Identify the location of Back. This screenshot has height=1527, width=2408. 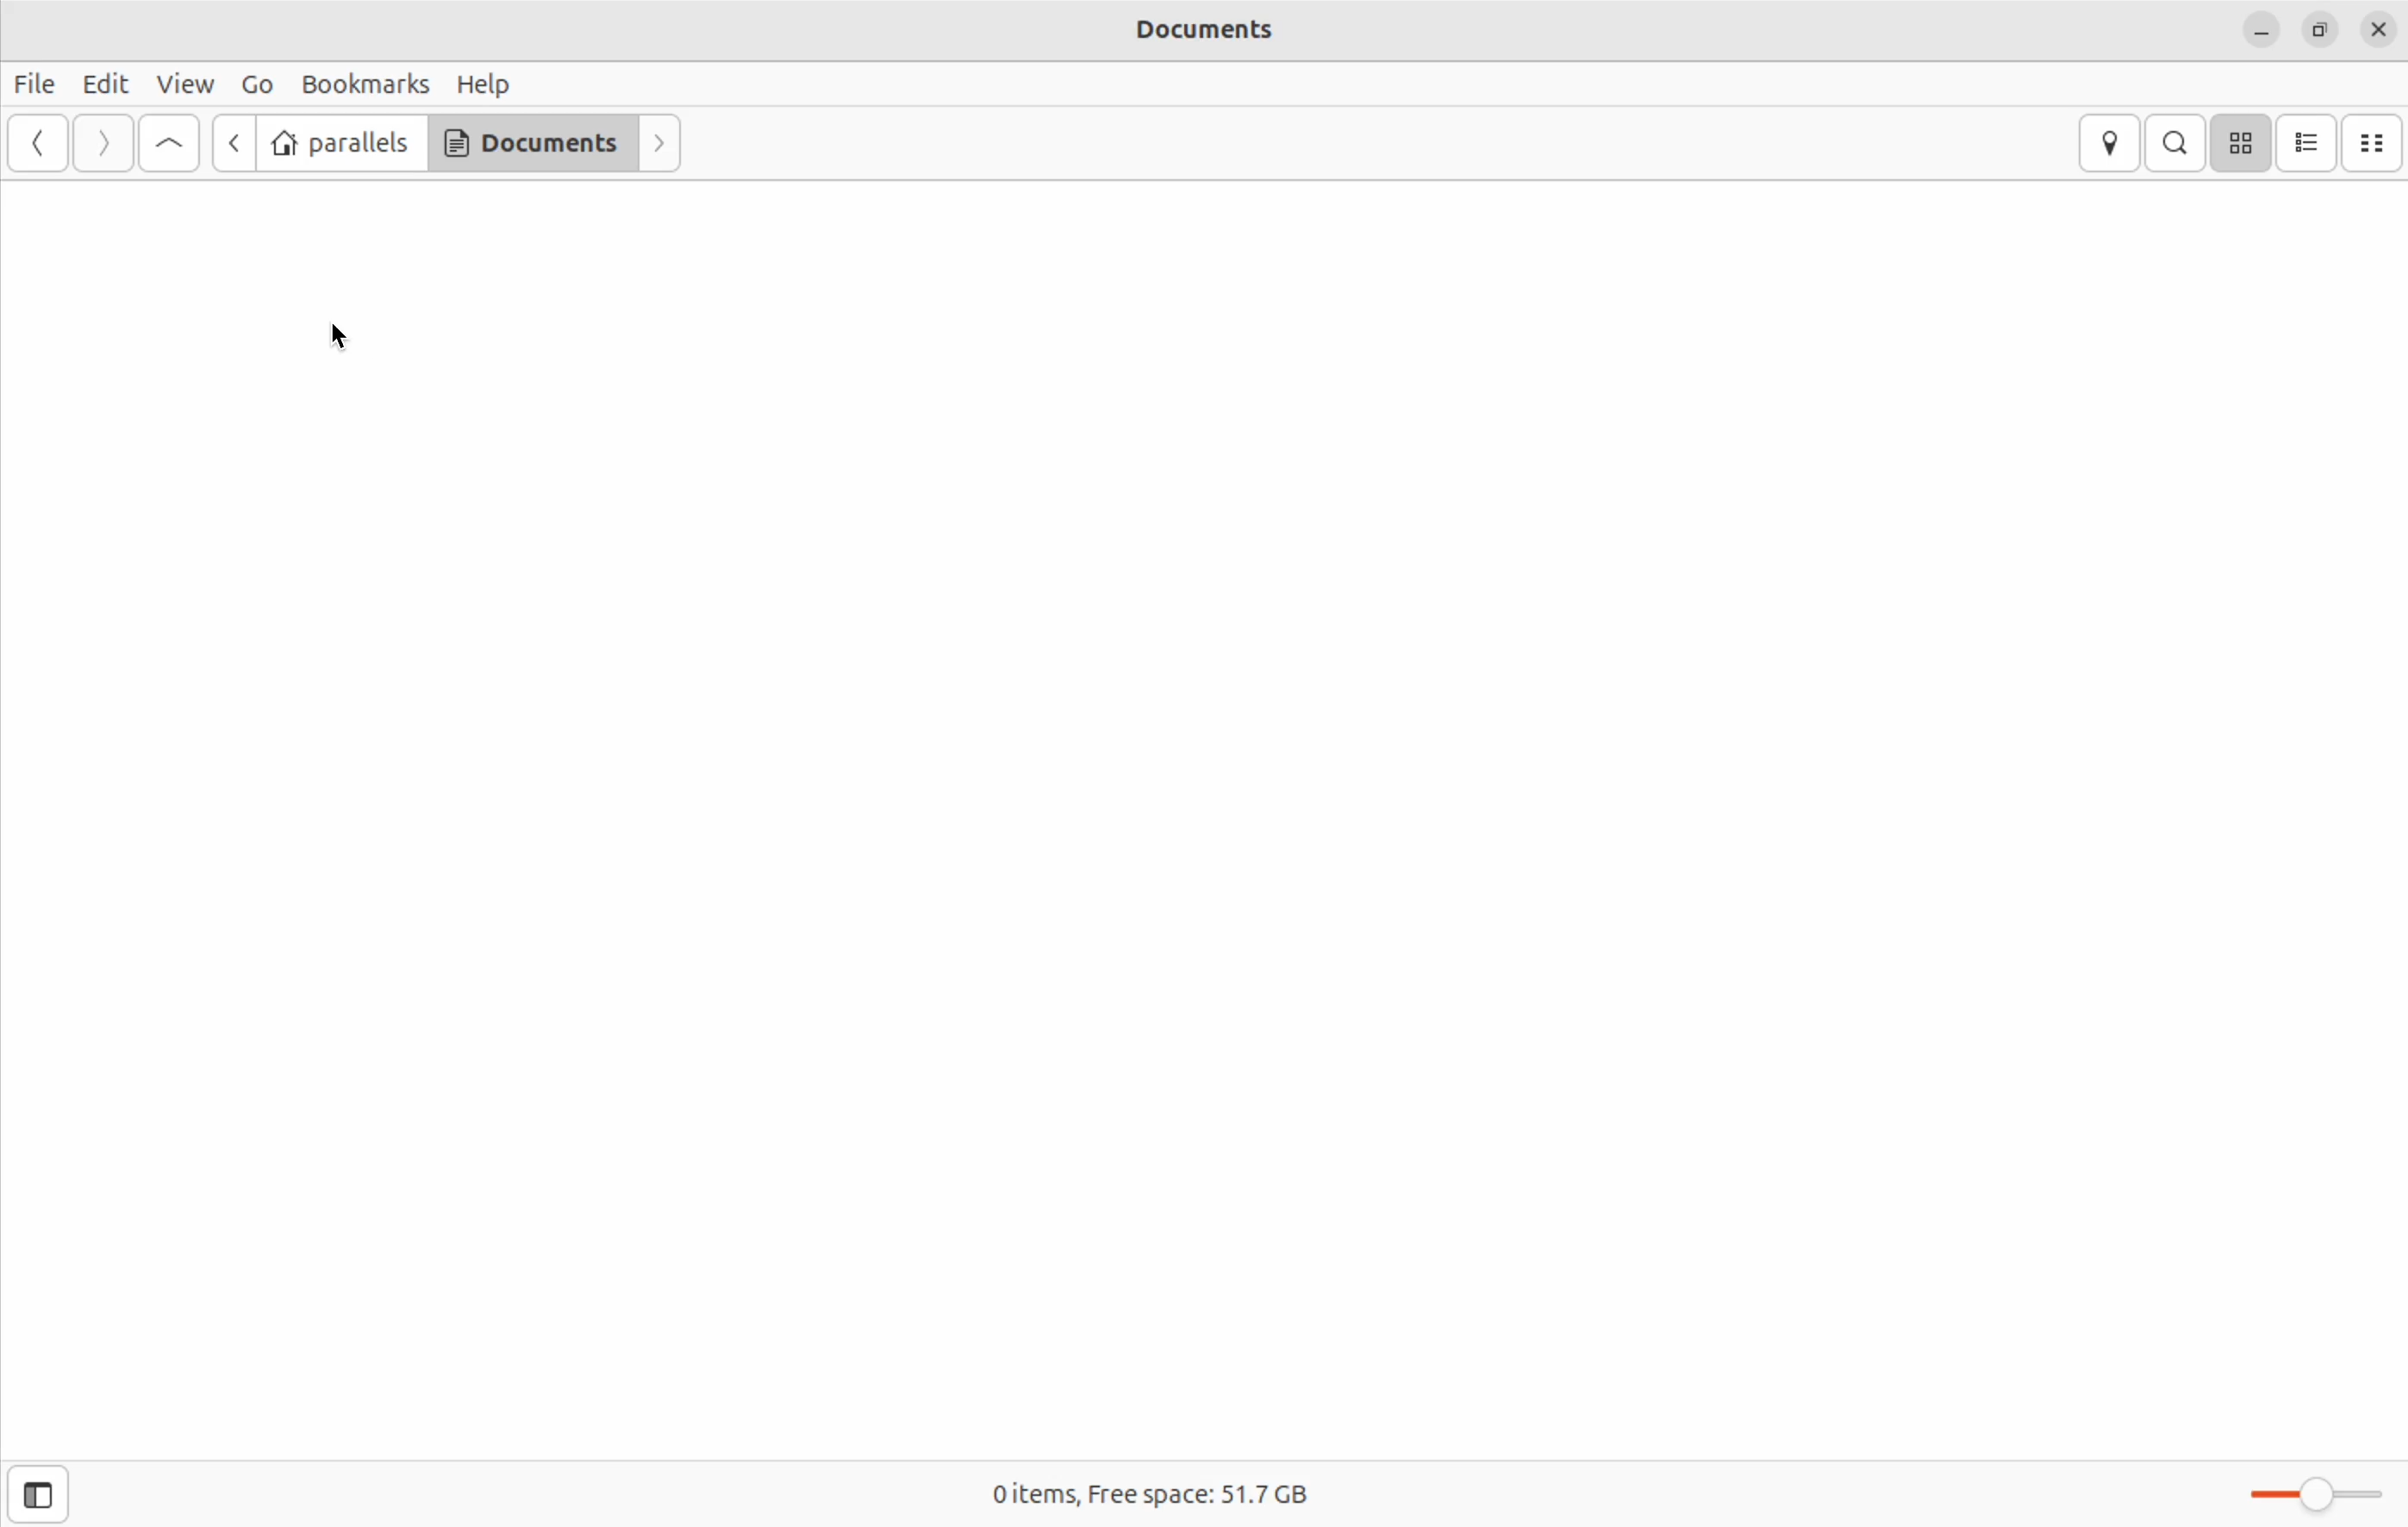
(35, 144).